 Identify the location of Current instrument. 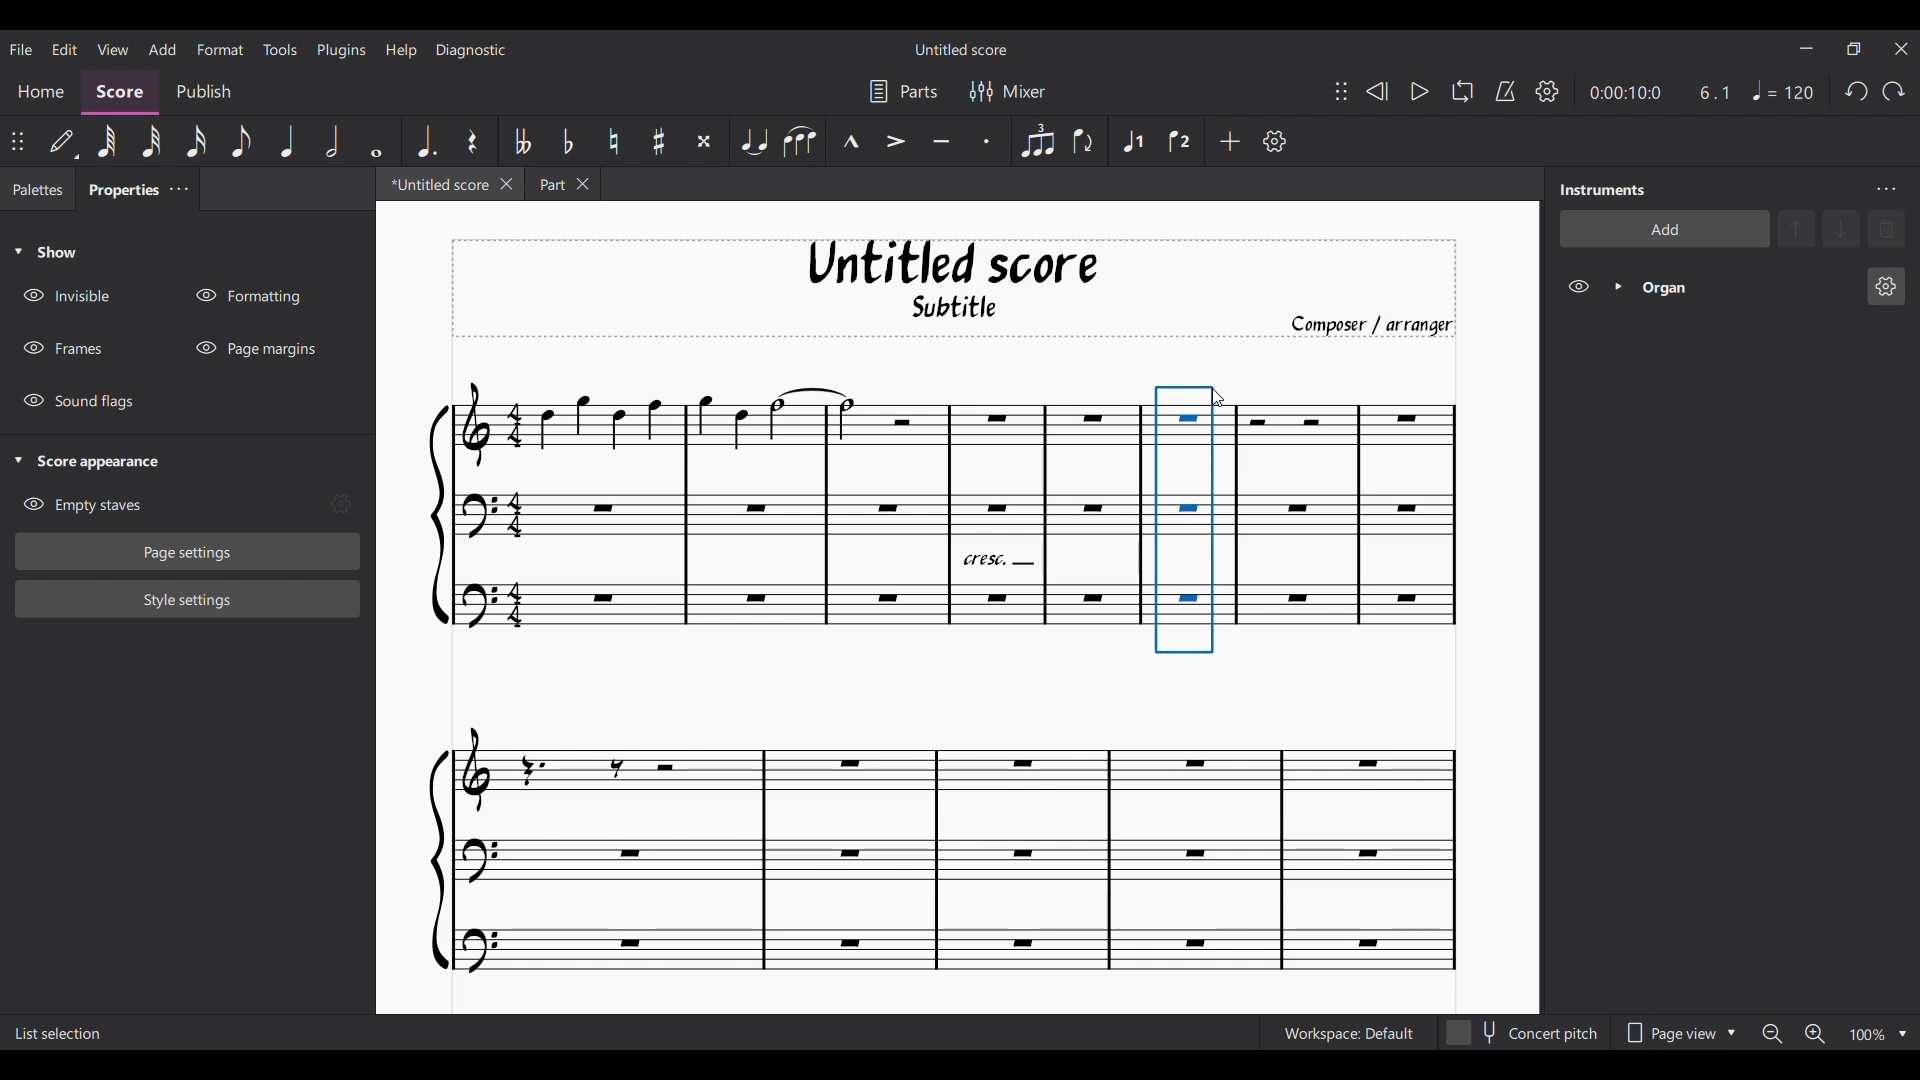
(1746, 287).